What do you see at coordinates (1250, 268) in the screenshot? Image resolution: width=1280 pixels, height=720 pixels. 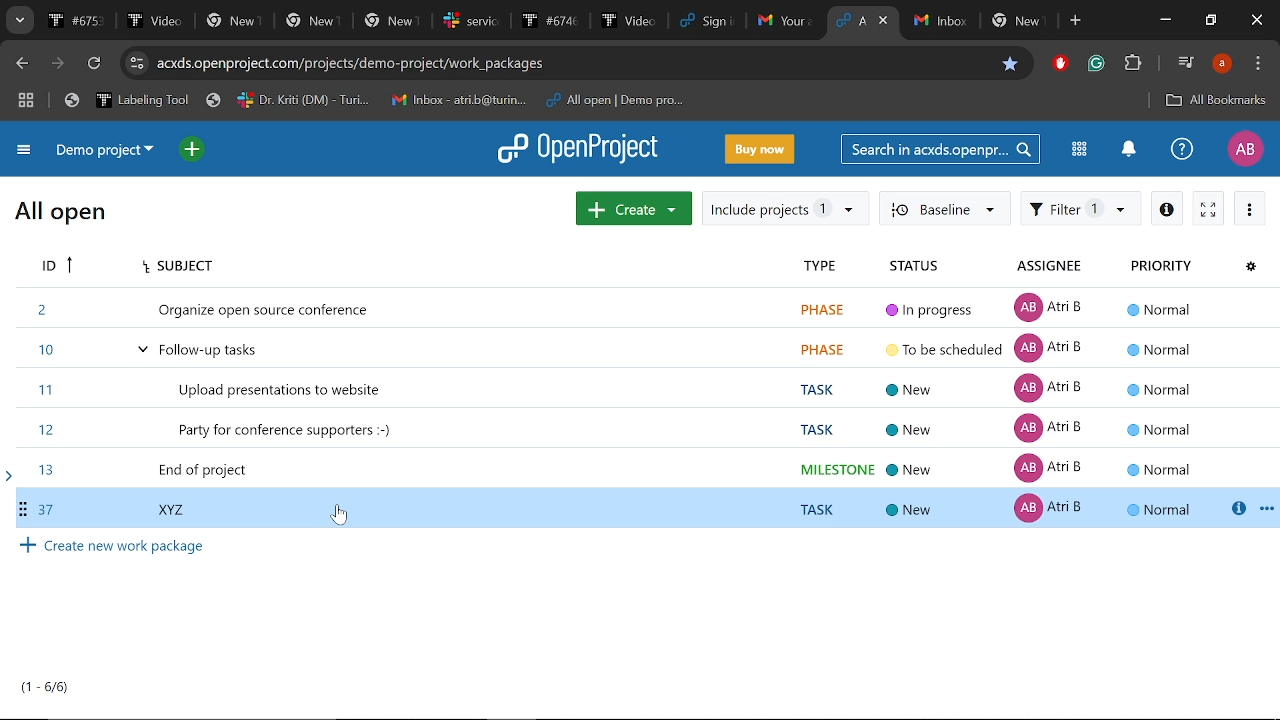 I see `Configure view` at bounding box center [1250, 268].